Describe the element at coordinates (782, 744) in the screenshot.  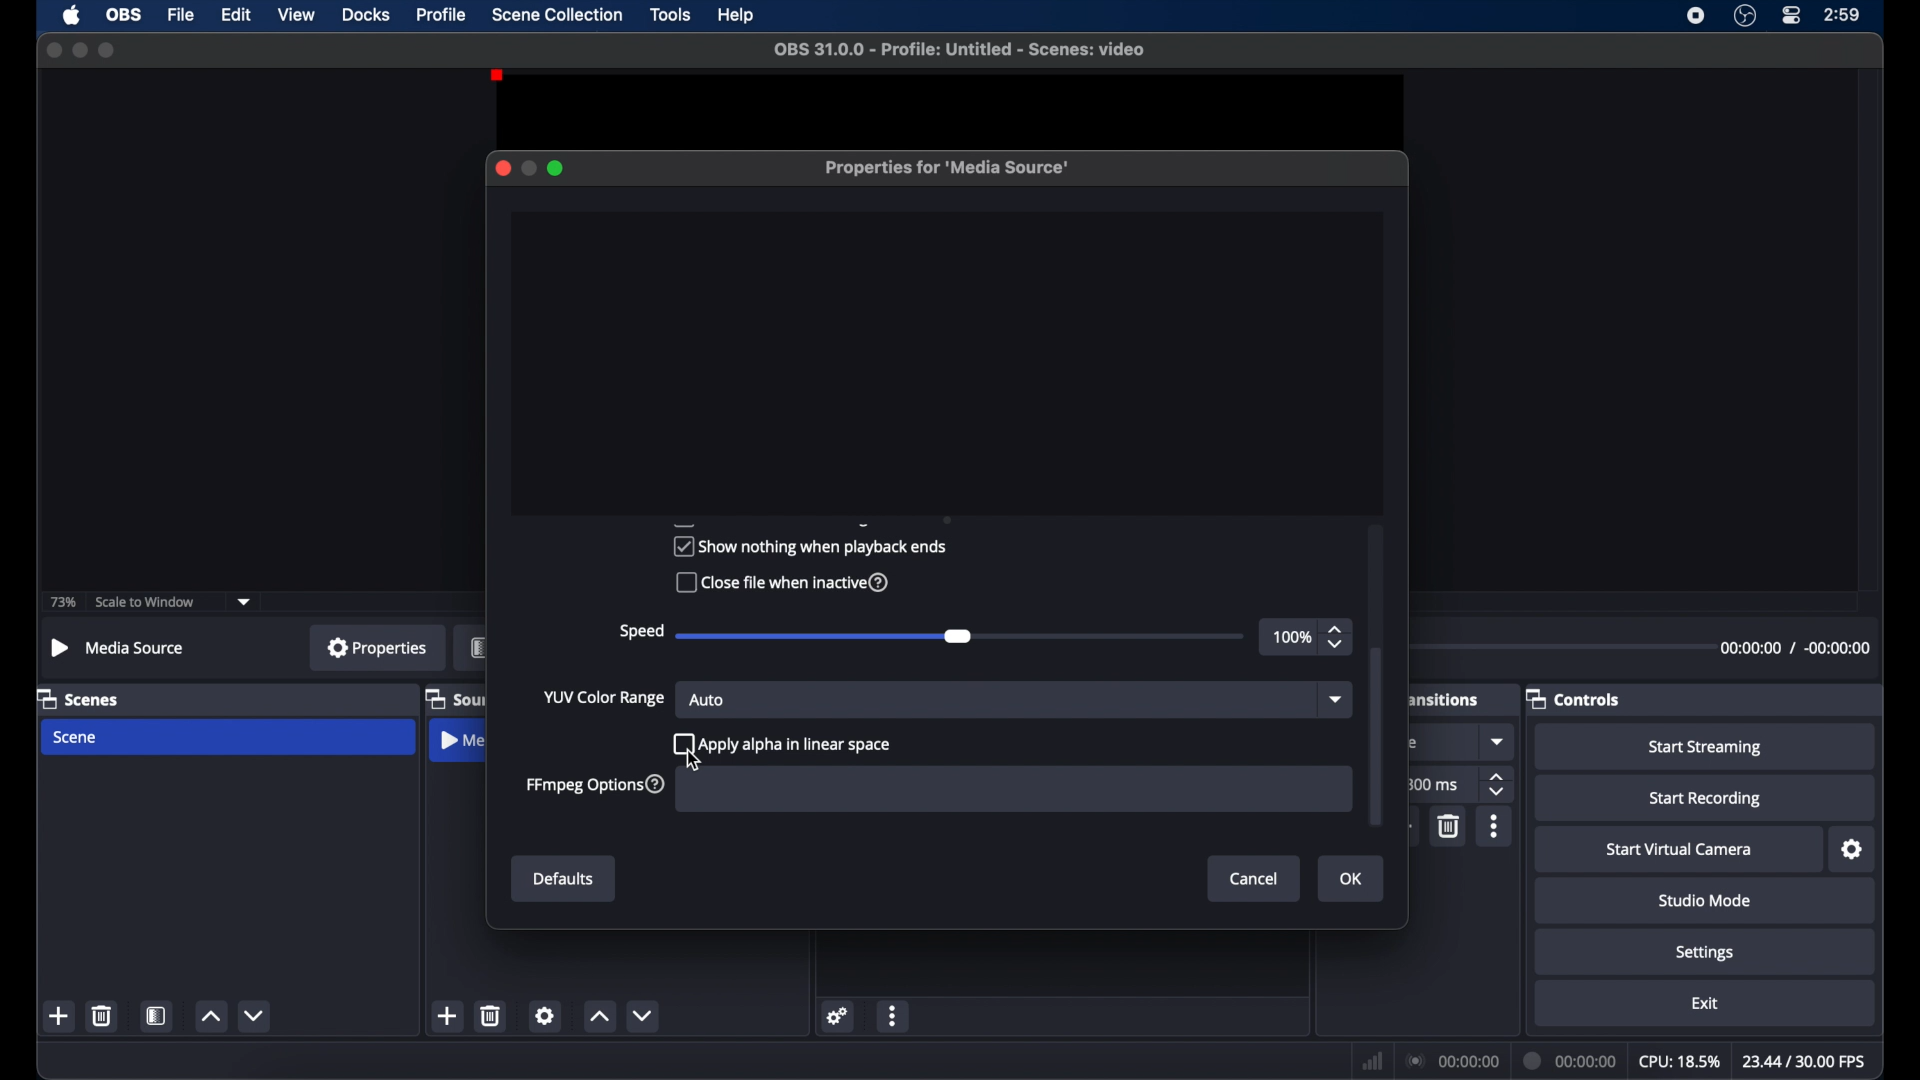
I see `apply alpha in linear space` at that location.